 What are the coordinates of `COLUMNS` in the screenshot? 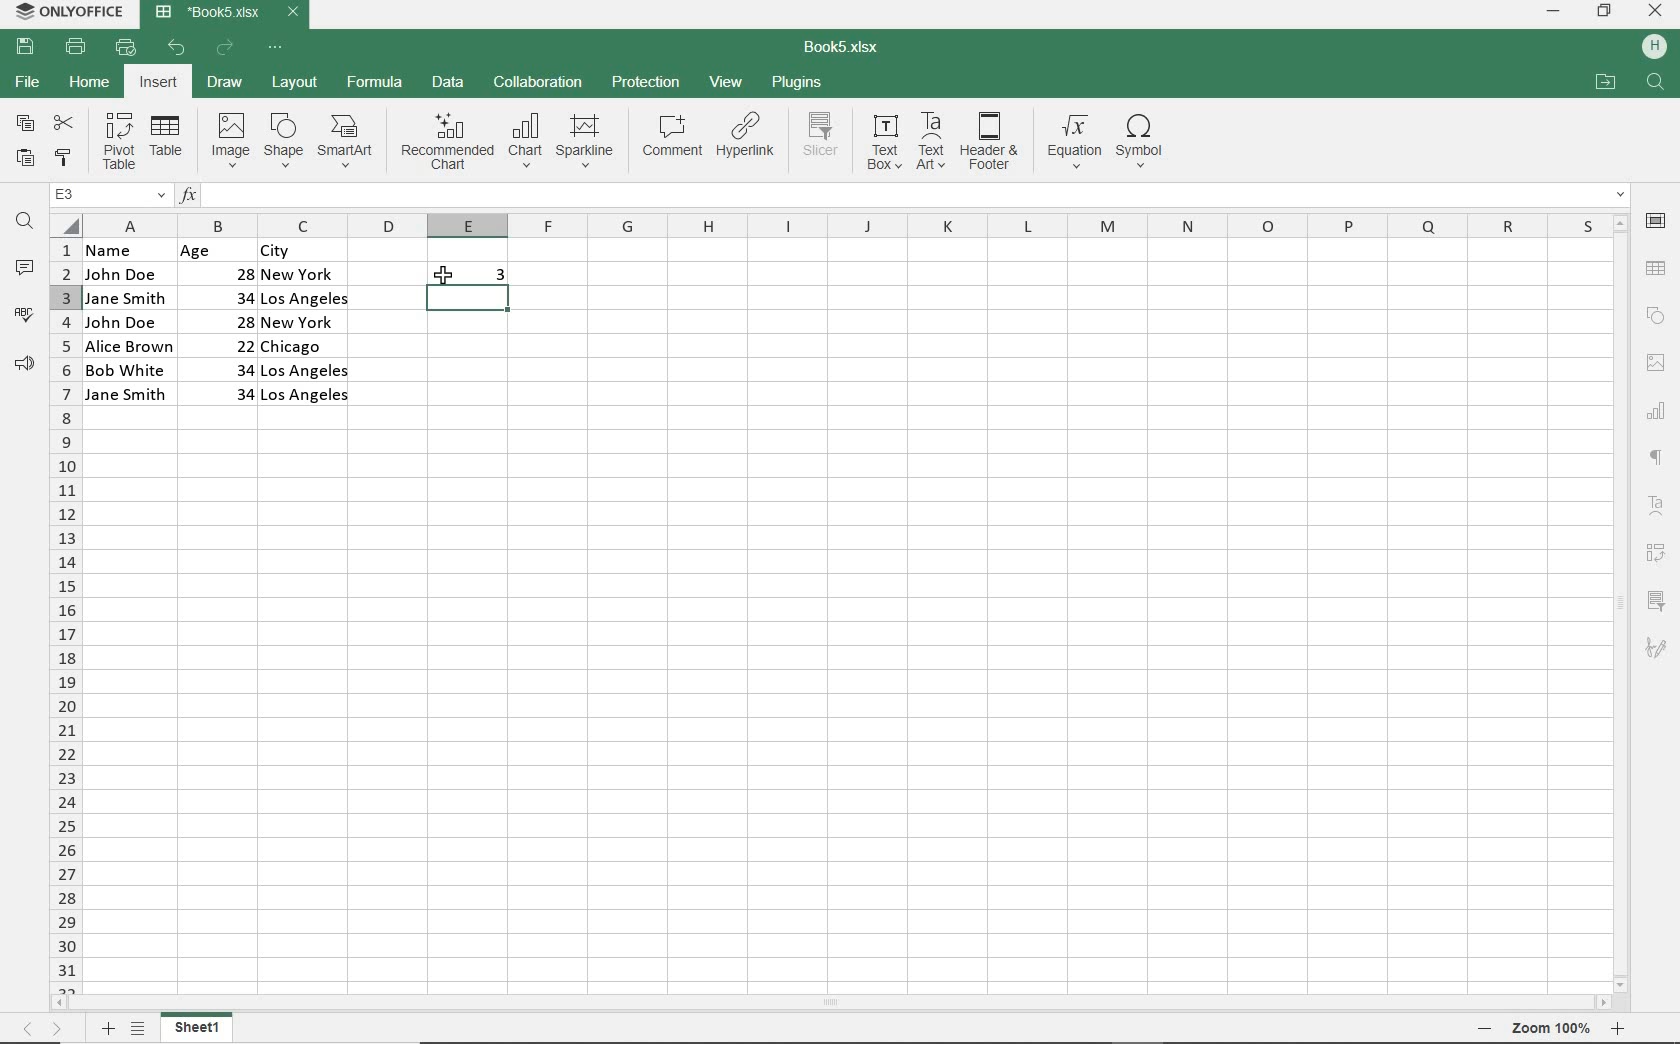 It's located at (842, 223).